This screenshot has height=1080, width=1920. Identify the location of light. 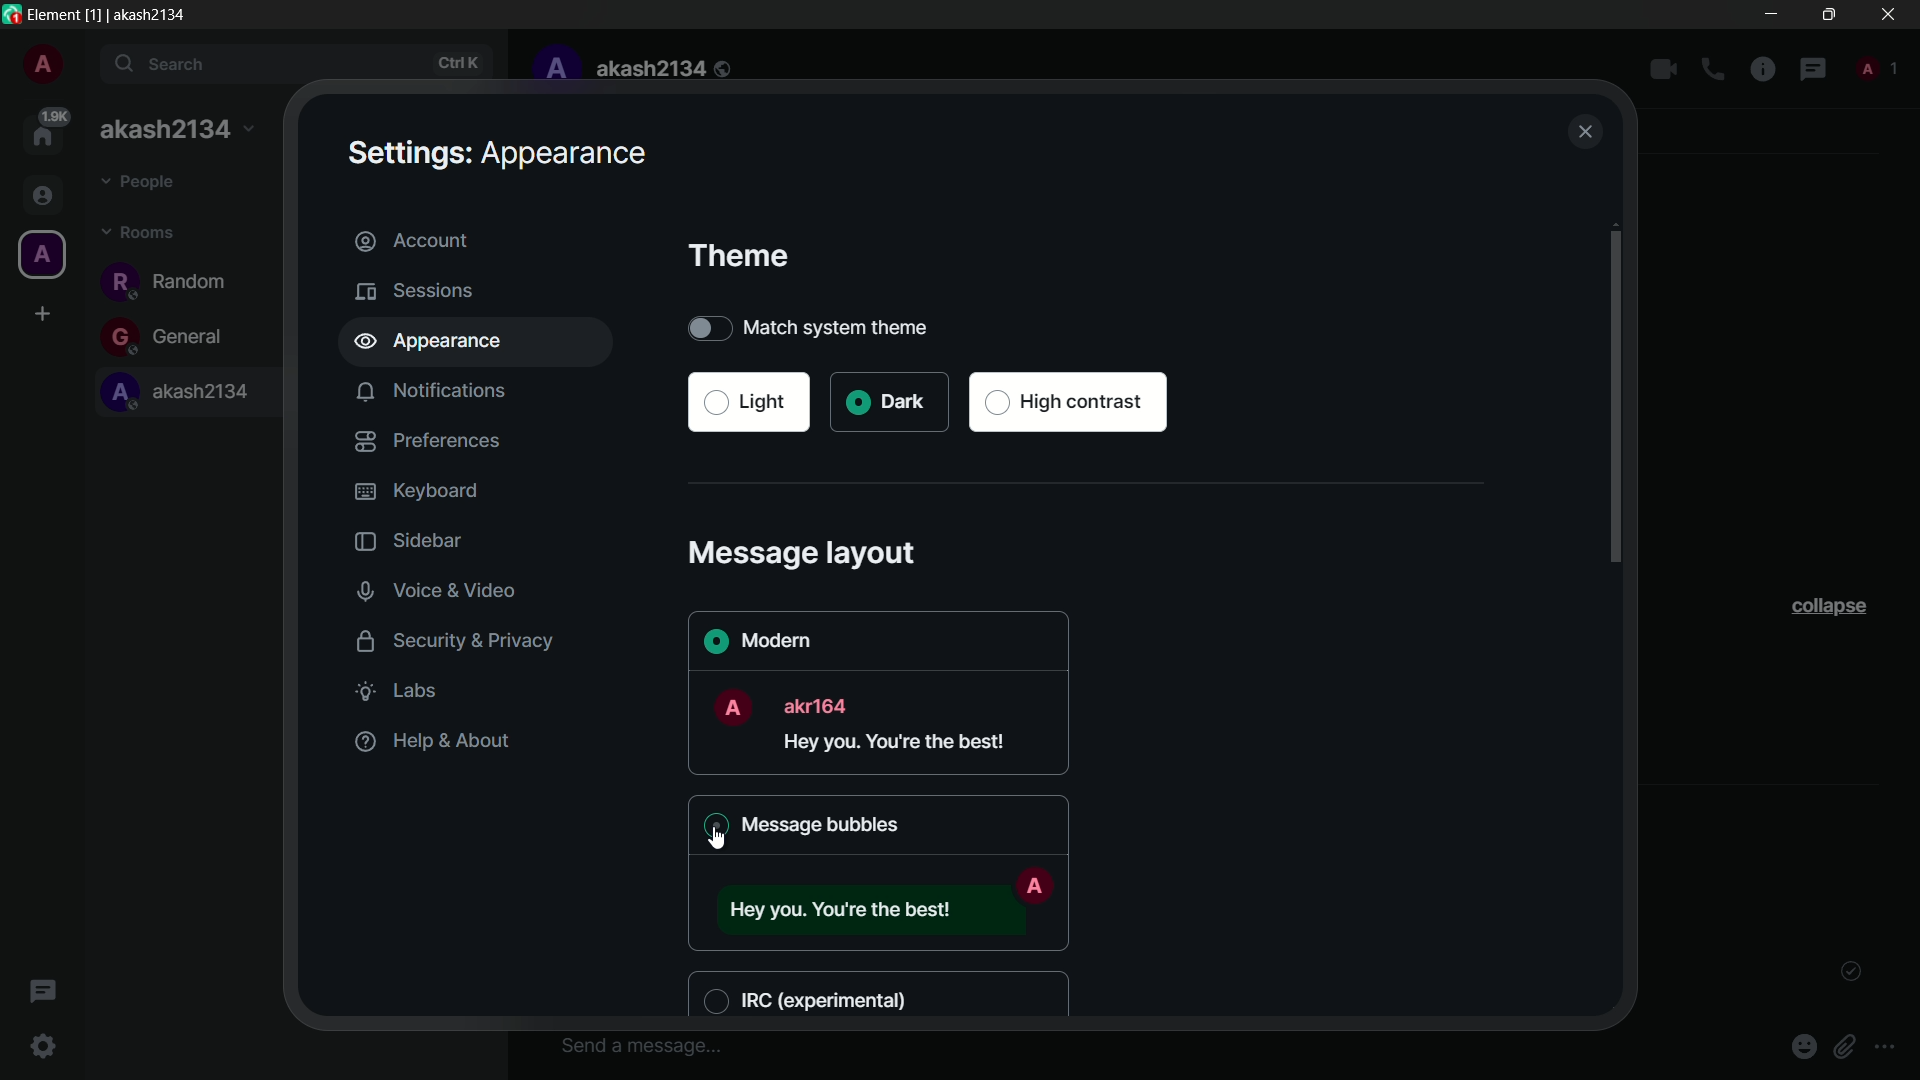
(748, 402).